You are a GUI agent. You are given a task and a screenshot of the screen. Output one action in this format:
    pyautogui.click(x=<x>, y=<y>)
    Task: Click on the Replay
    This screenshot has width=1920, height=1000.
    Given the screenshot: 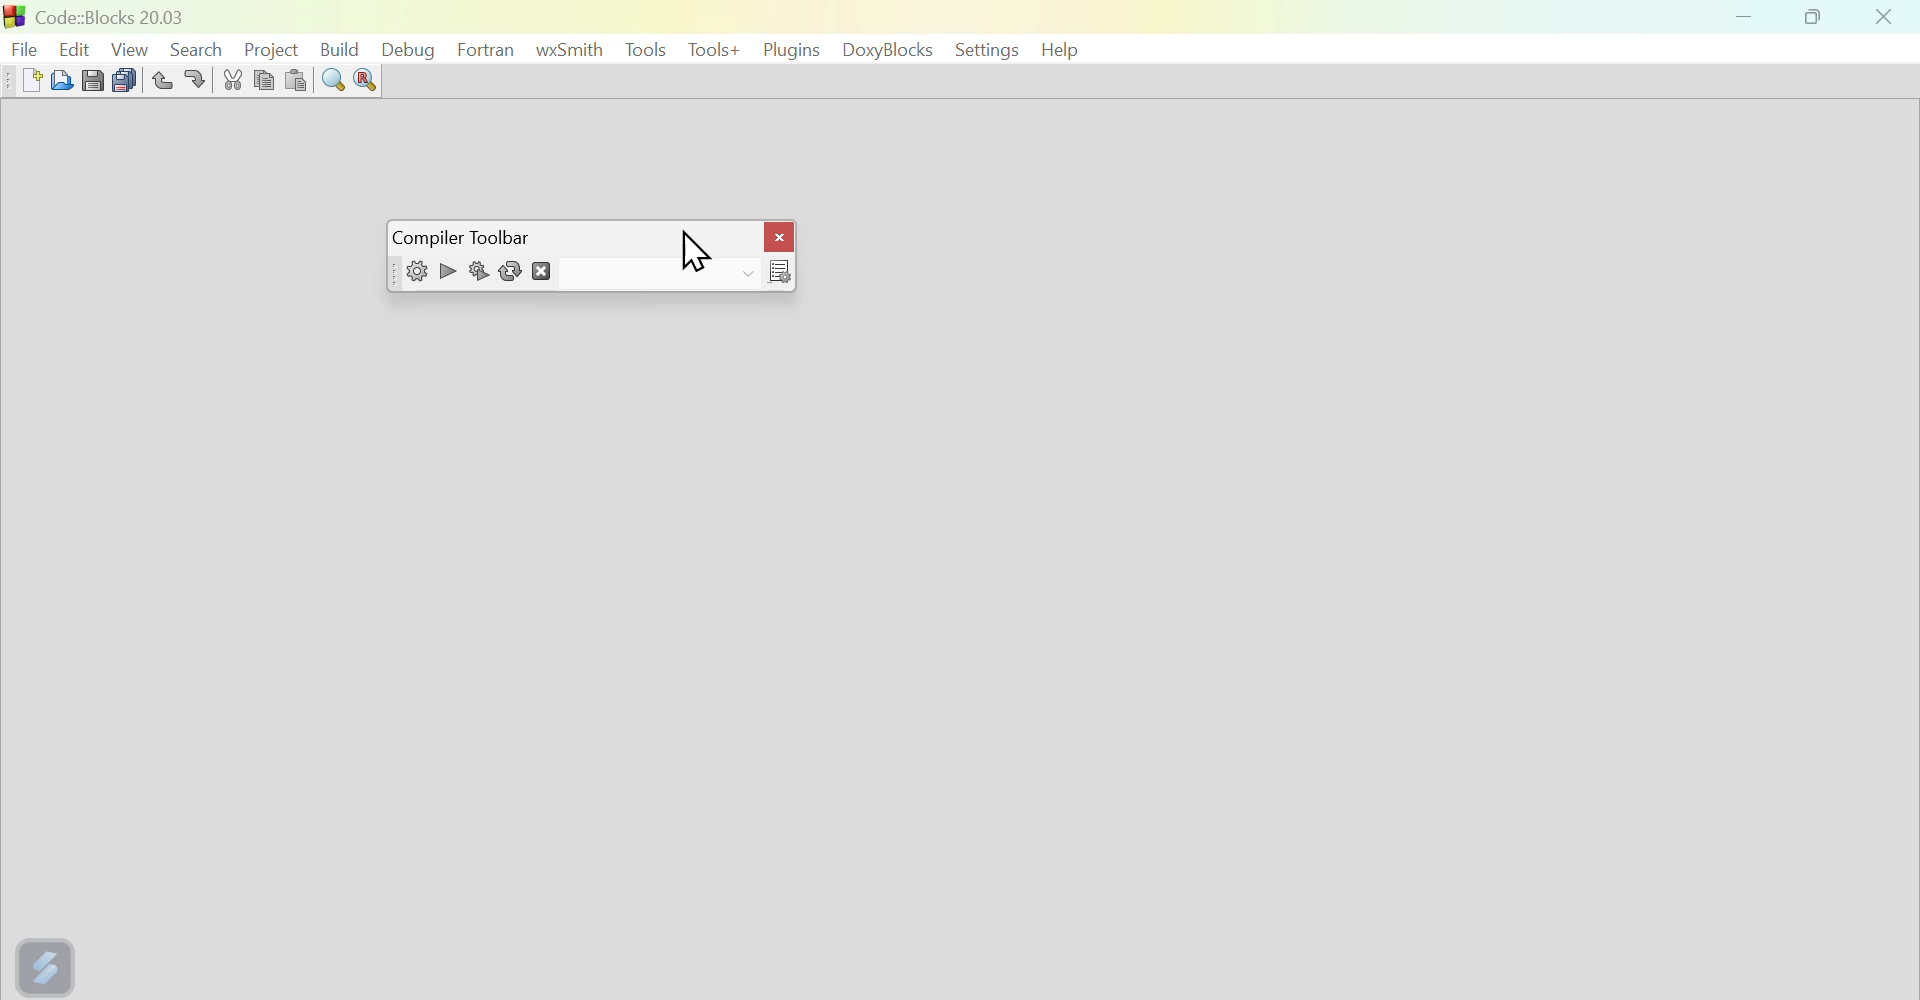 What is the action you would take?
    pyautogui.click(x=514, y=272)
    